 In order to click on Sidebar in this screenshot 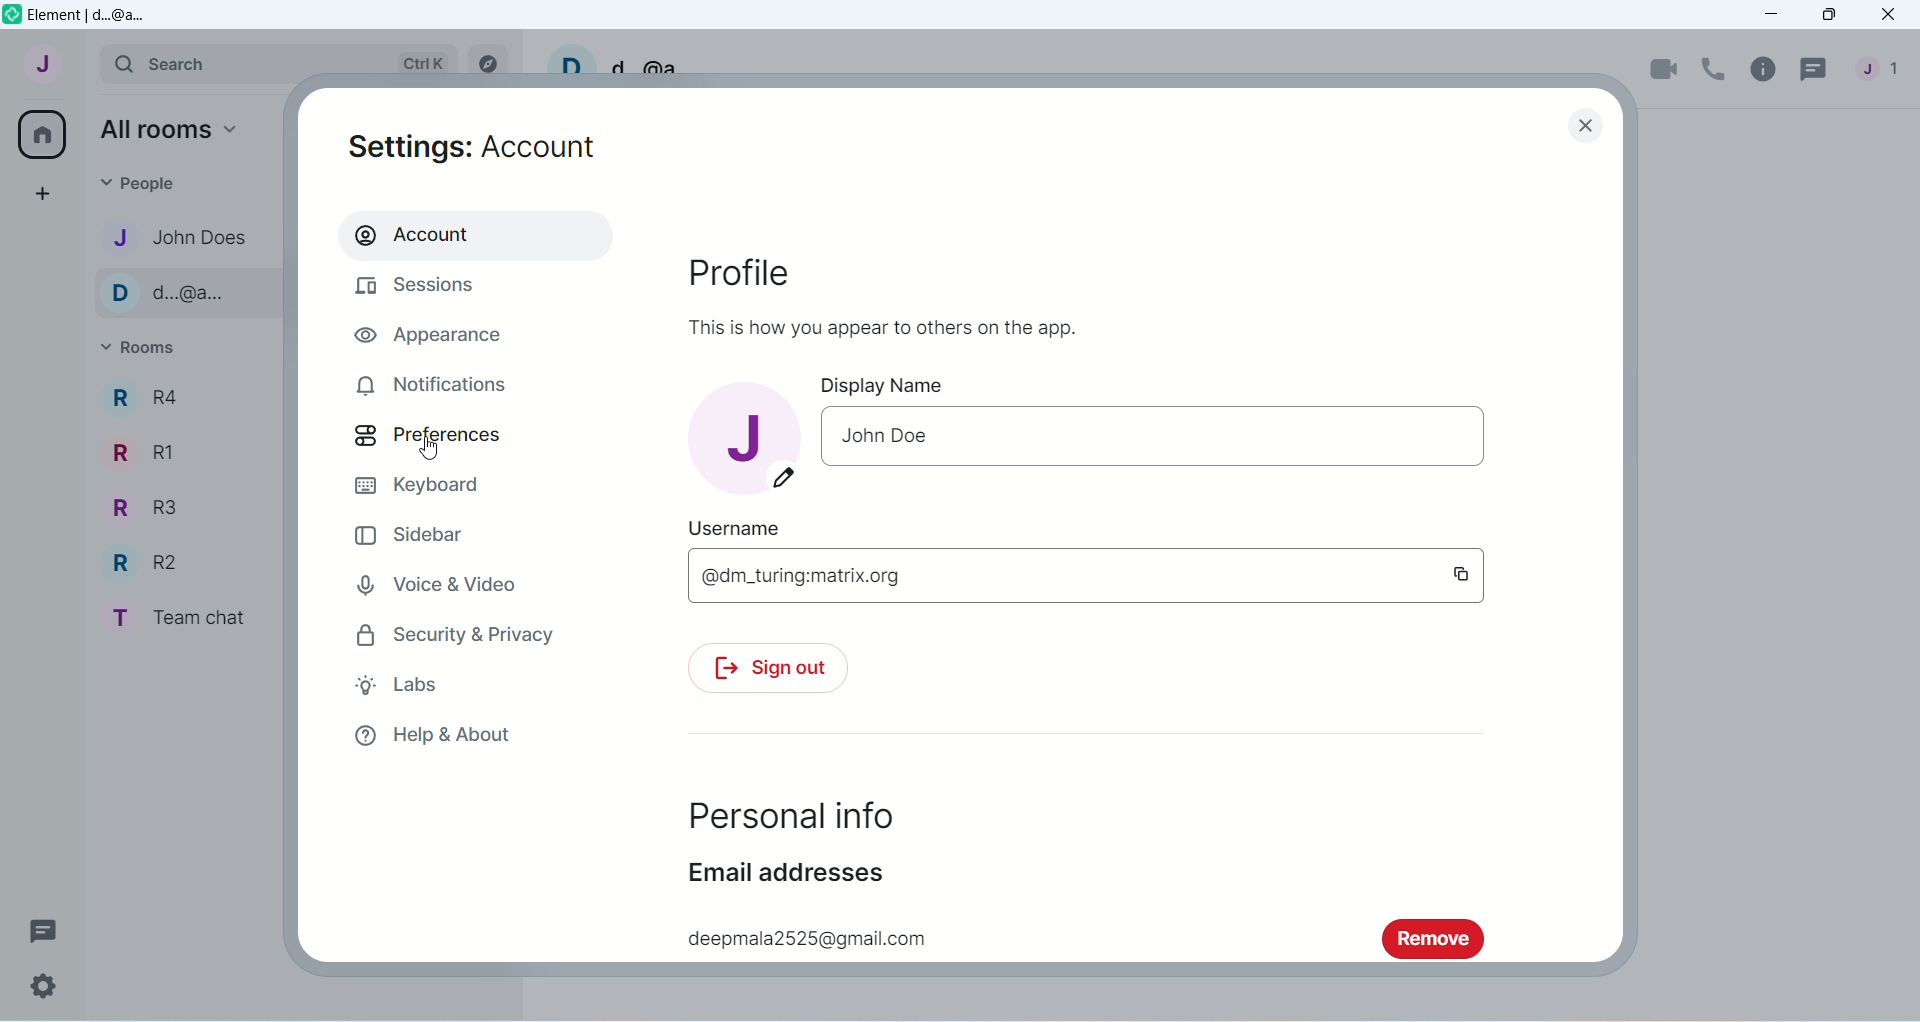, I will do `click(411, 537)`.